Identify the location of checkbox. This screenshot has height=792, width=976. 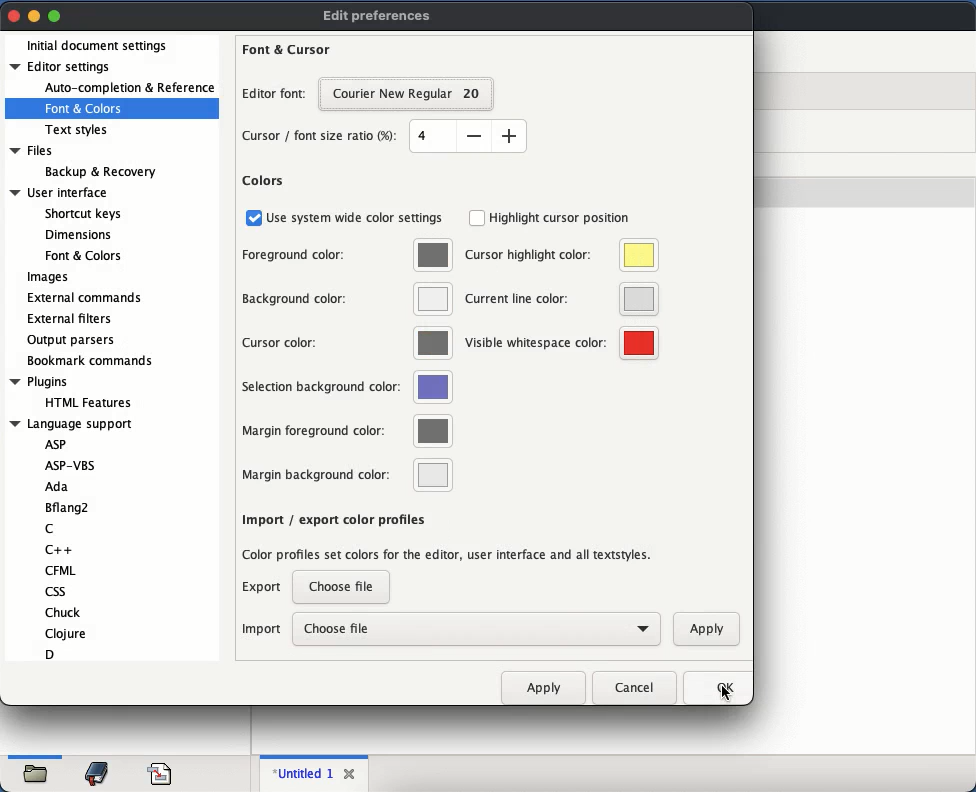
(251, 217).